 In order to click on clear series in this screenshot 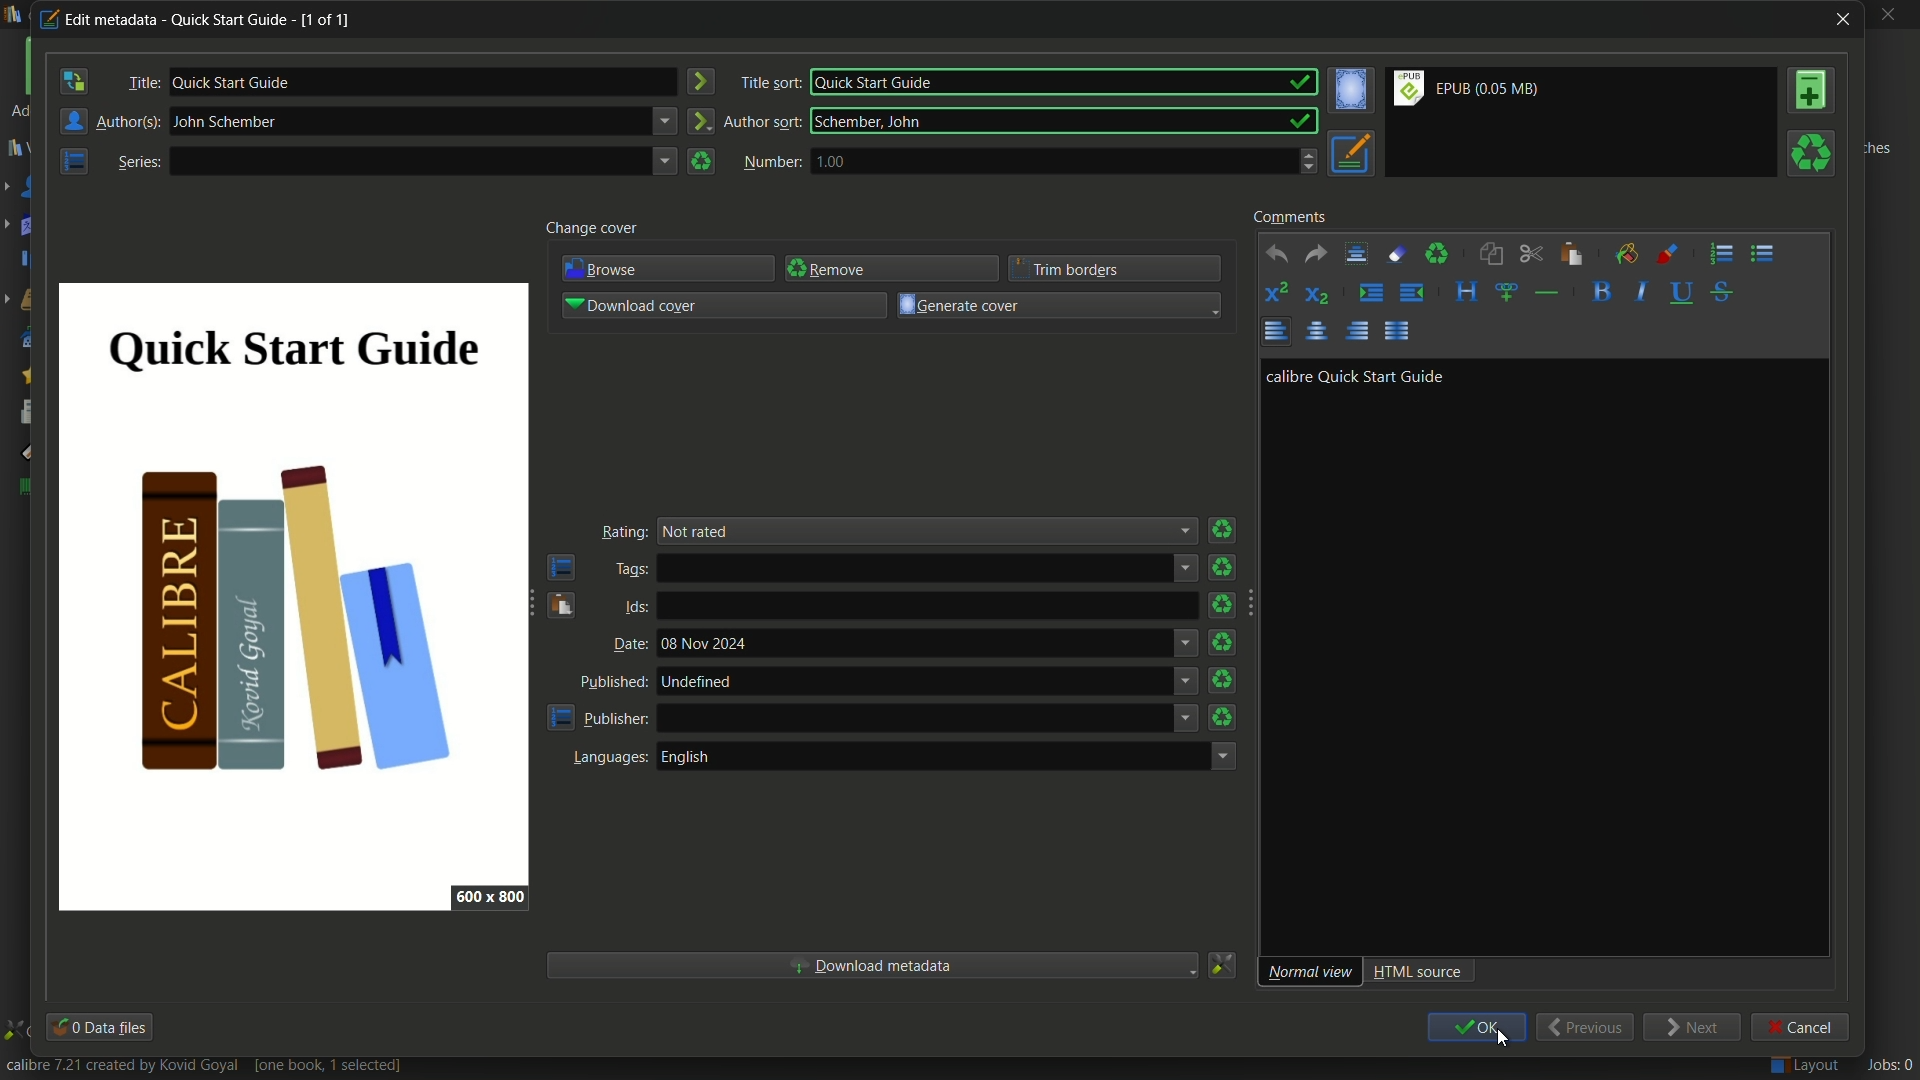, I will do `click(701, 162)`.